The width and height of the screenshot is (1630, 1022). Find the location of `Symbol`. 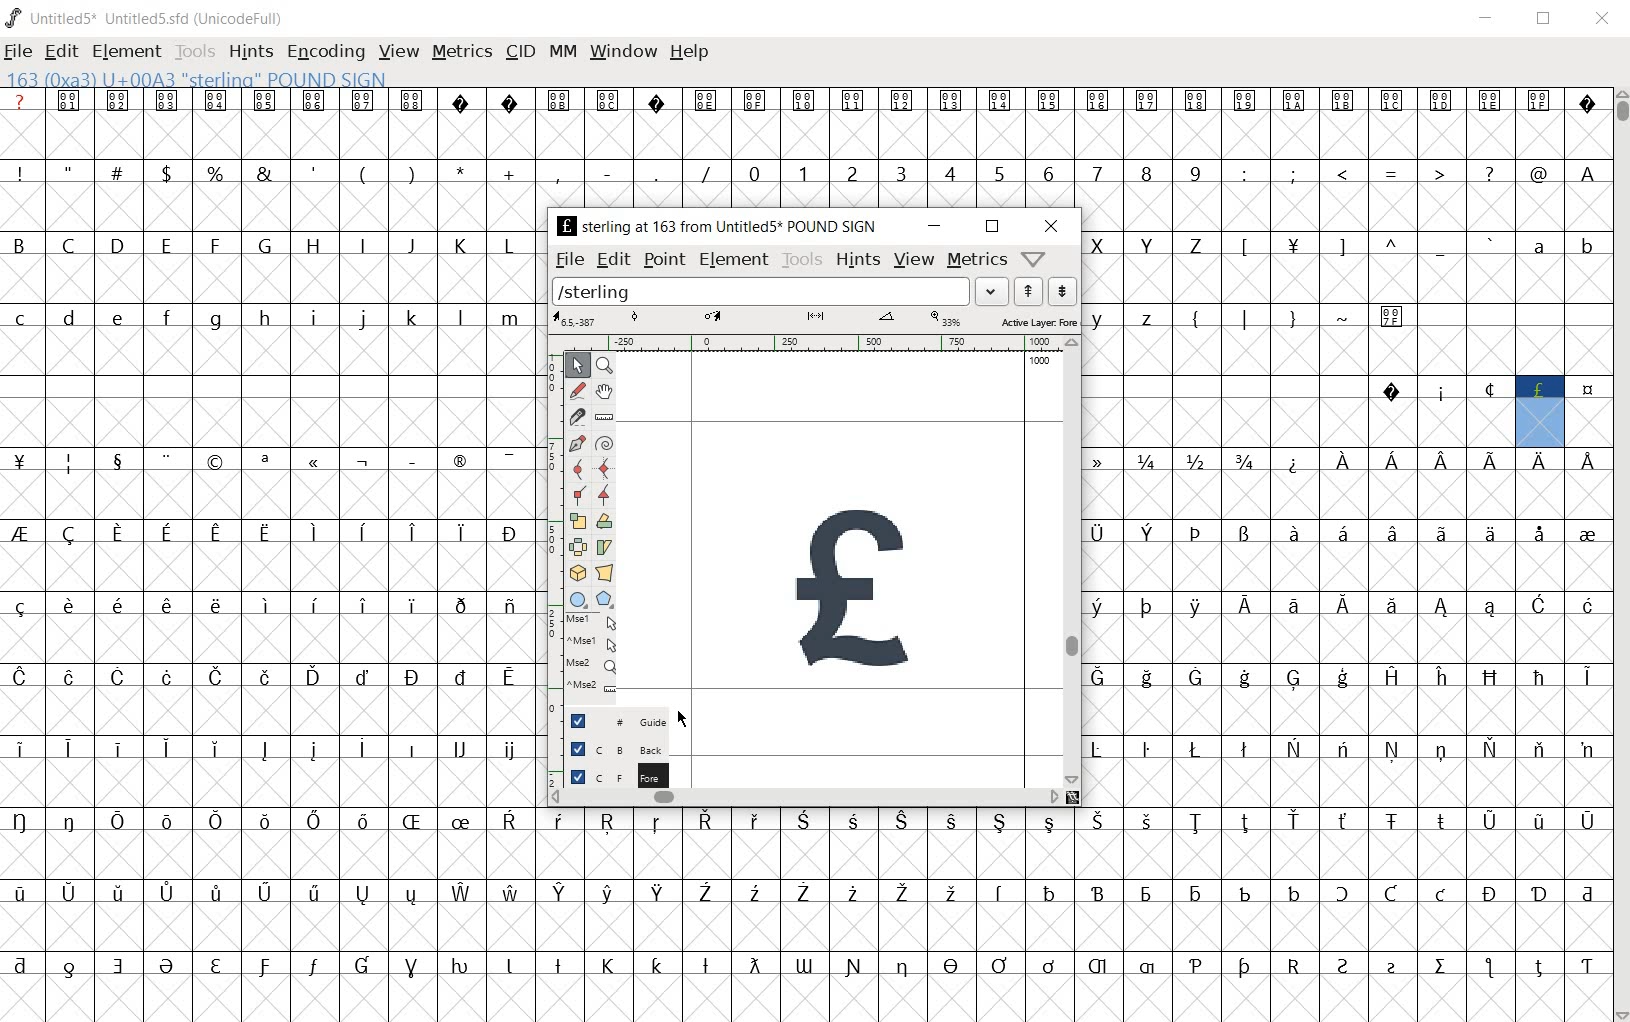

Symbol is located at coordinates (509, 891).